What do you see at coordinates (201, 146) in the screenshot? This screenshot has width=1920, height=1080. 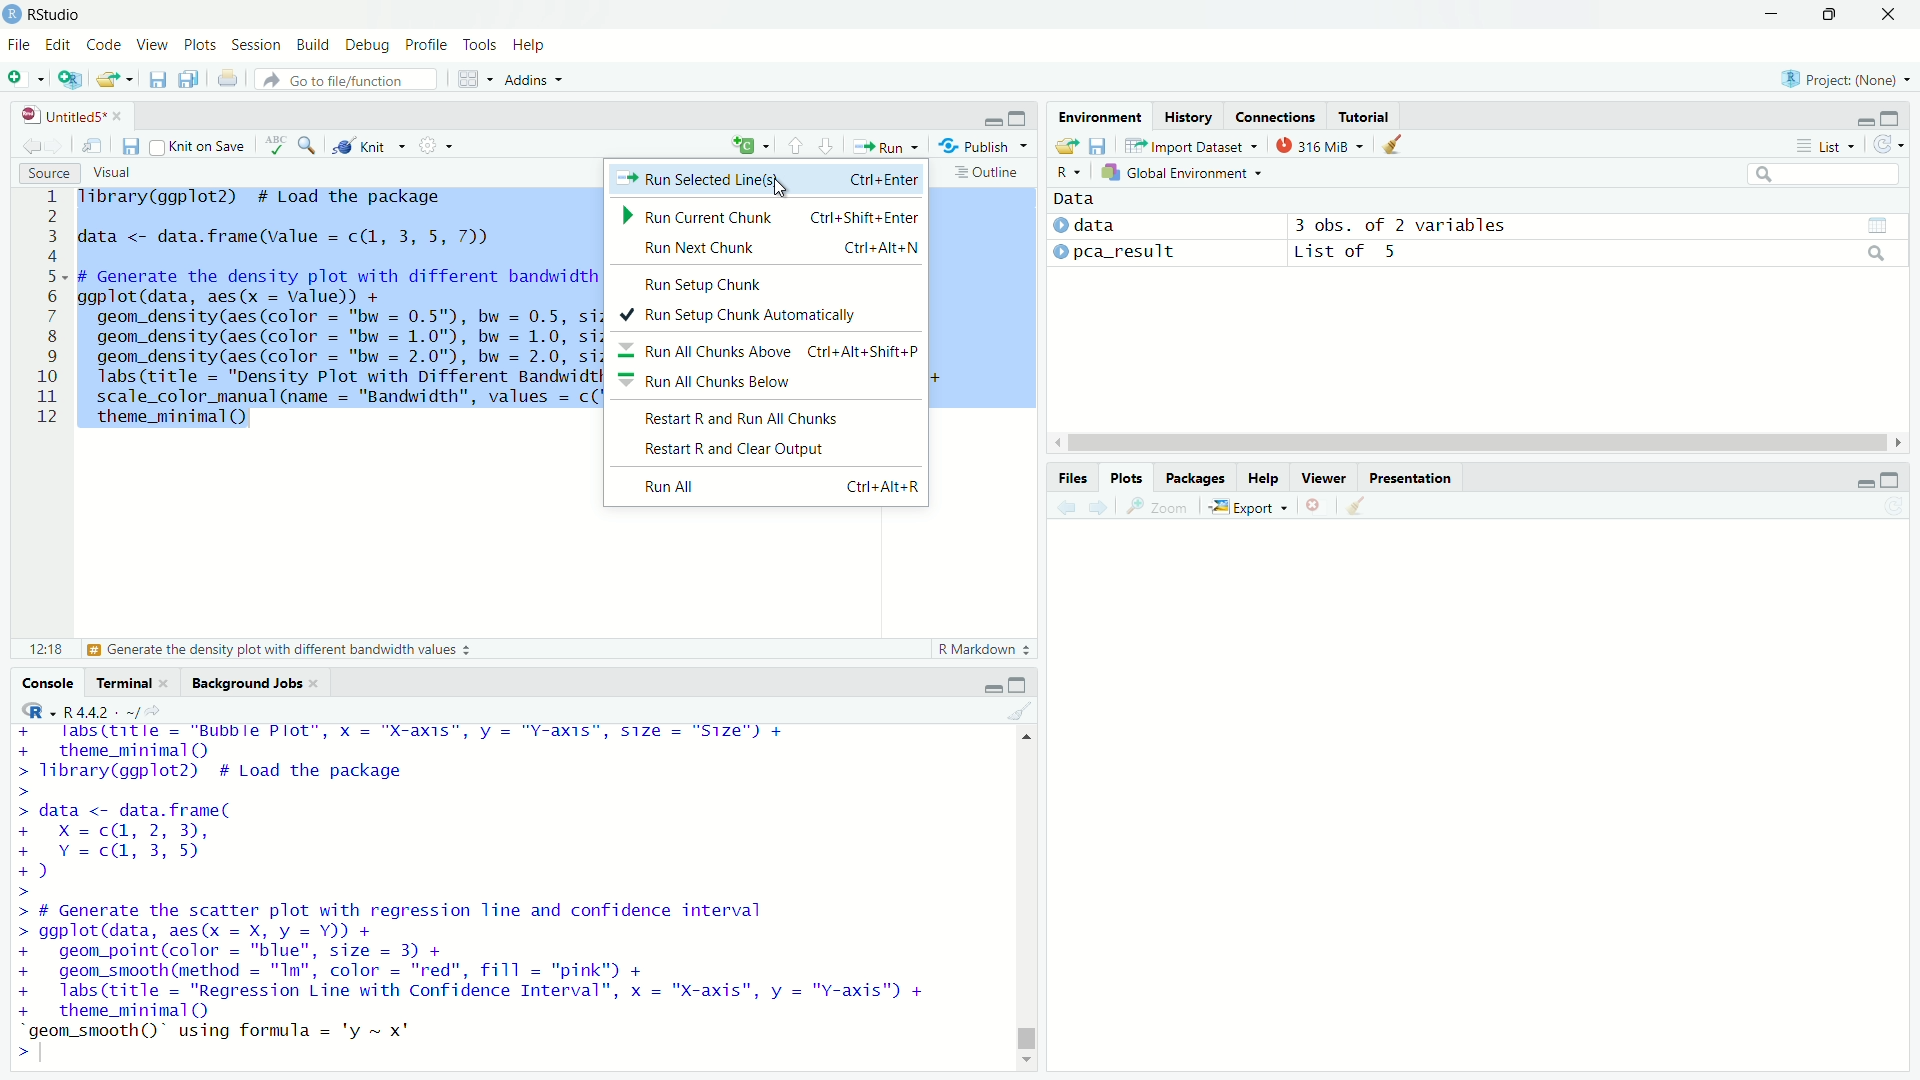 I see `Knit on Save` at bounding box center [201, 146].